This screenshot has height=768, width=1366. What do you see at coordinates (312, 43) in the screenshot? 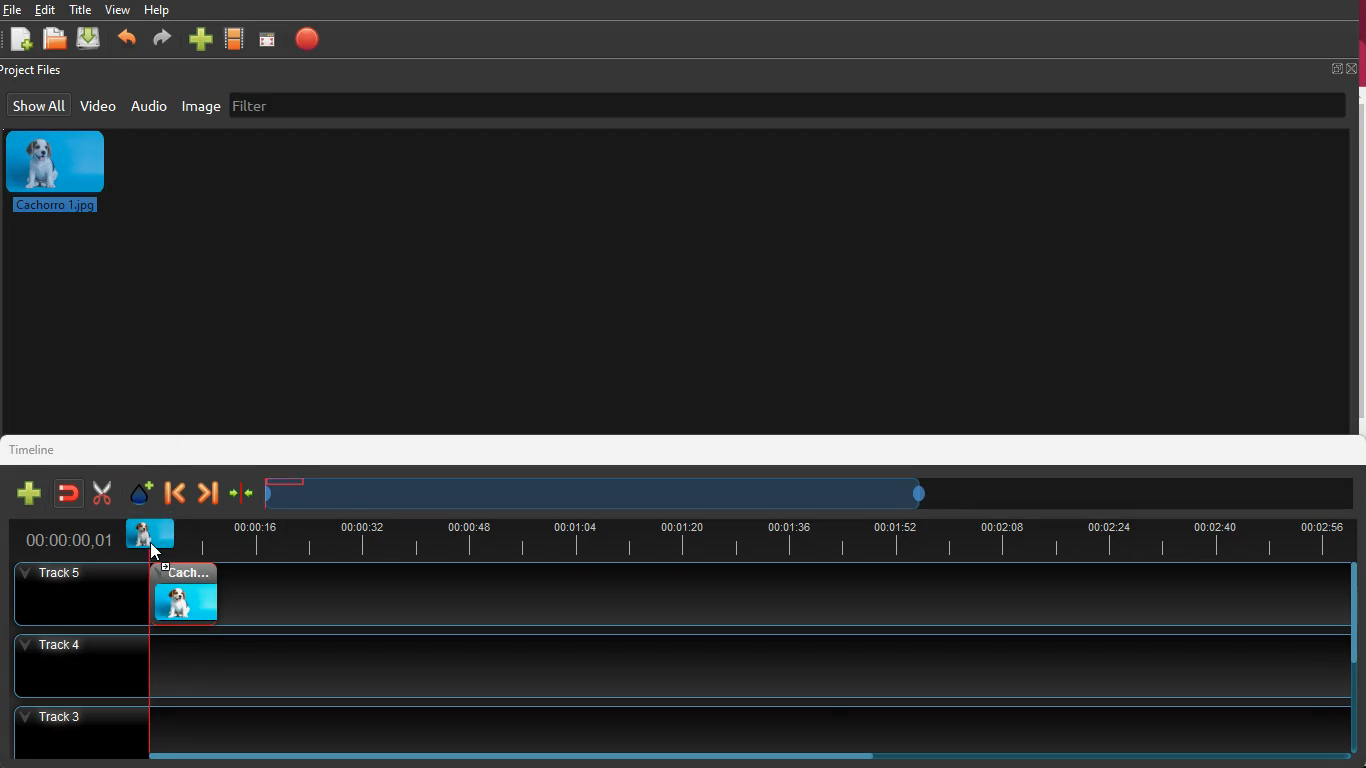
I see `stop` at bounding box center [312, 43].